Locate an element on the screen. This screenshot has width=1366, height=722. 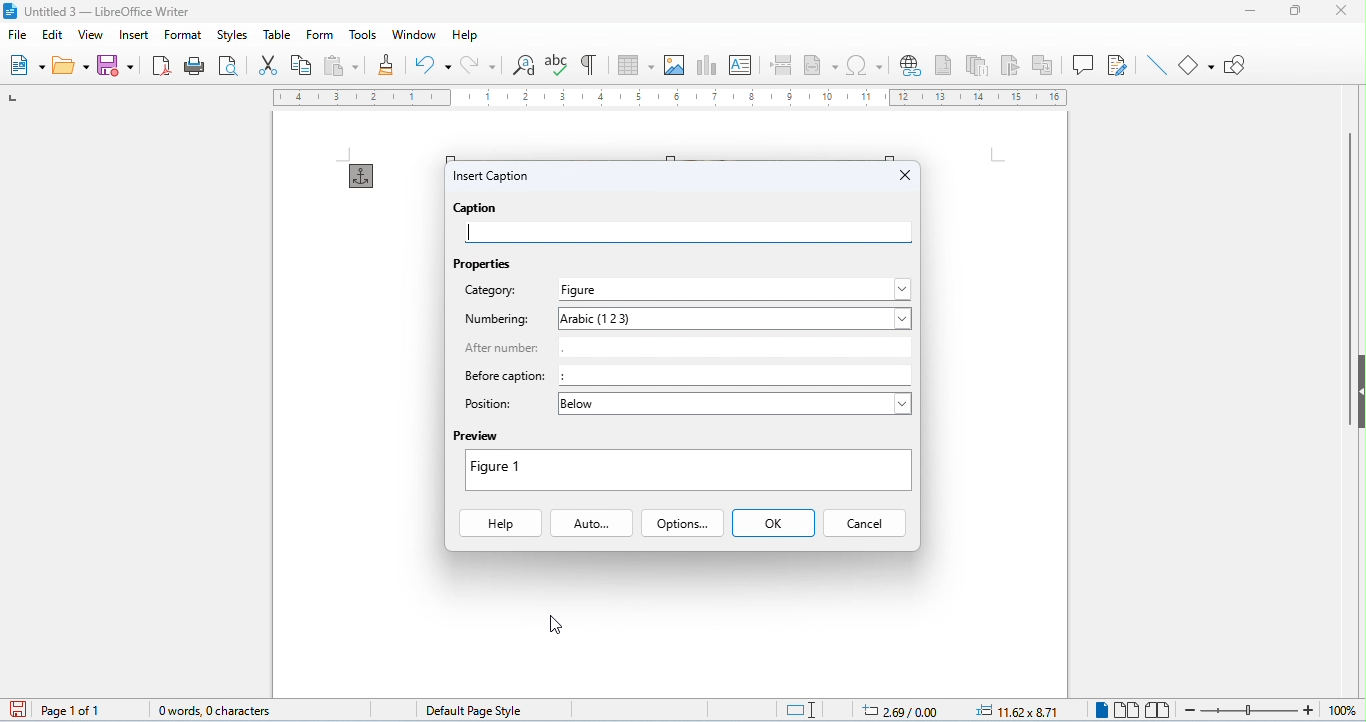
cut is located at coordinates (268, 66).